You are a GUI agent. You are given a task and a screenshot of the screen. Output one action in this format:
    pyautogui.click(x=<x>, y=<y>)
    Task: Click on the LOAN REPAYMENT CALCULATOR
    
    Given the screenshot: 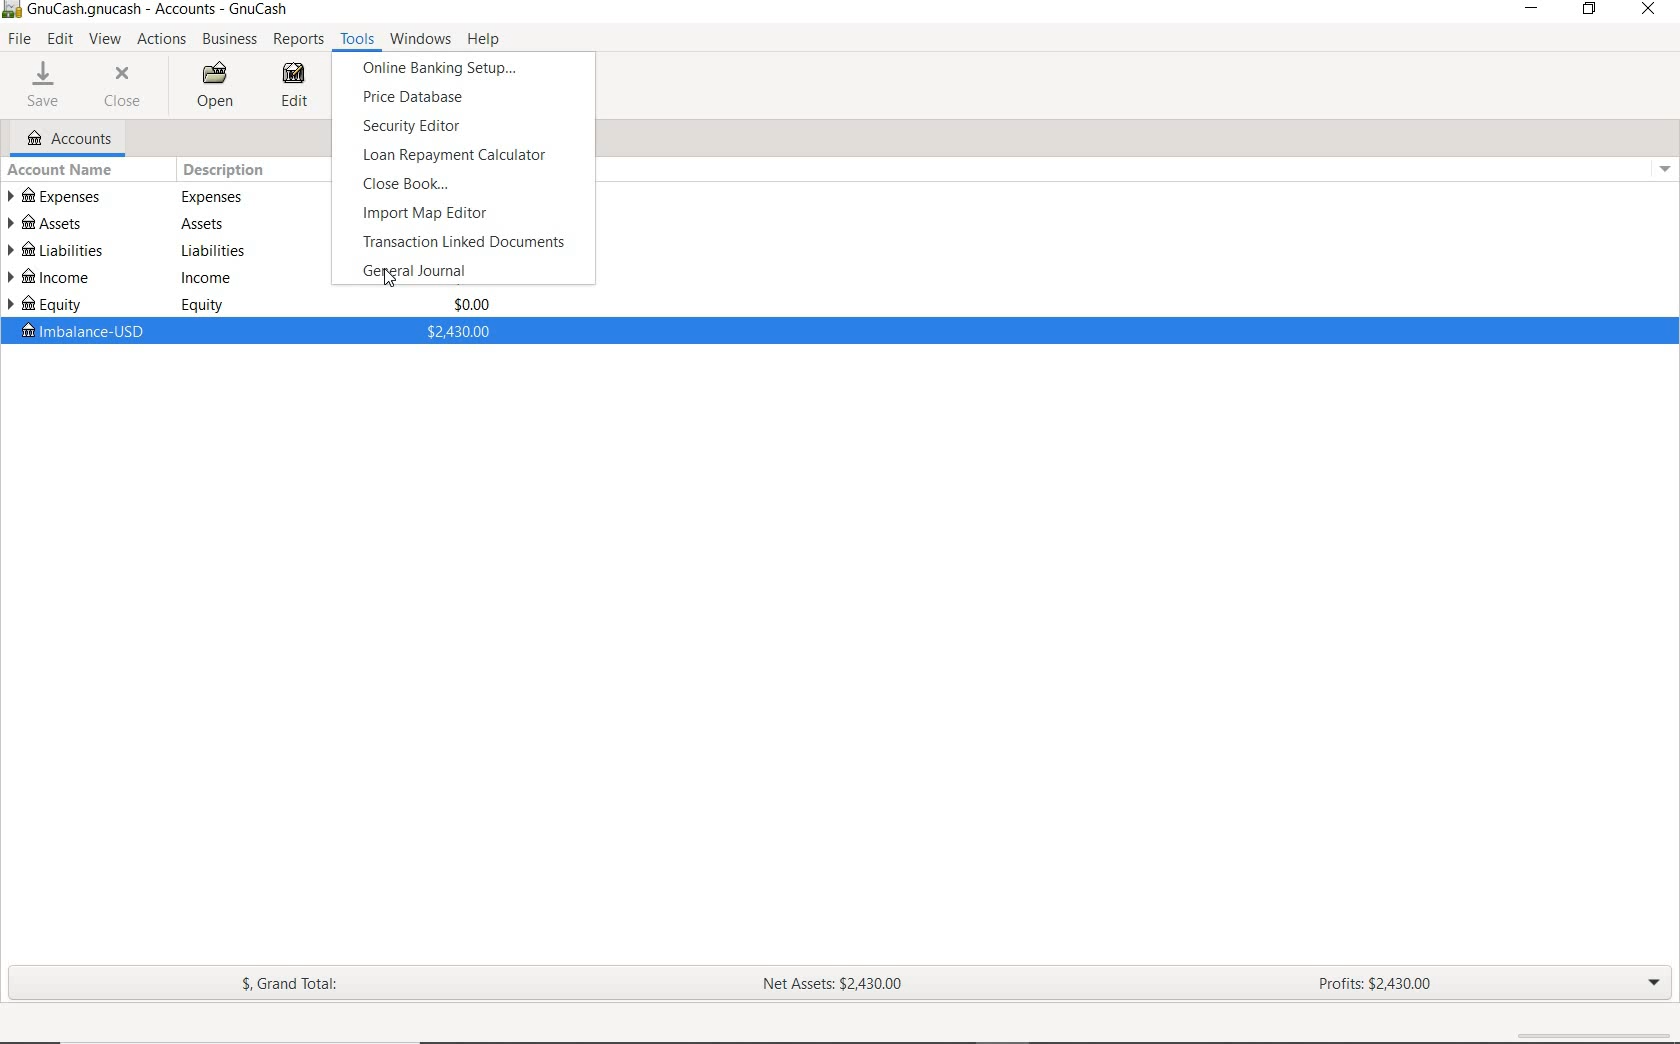 What is the action you would take?
    pyautogui.click(x=456, y=157)
    